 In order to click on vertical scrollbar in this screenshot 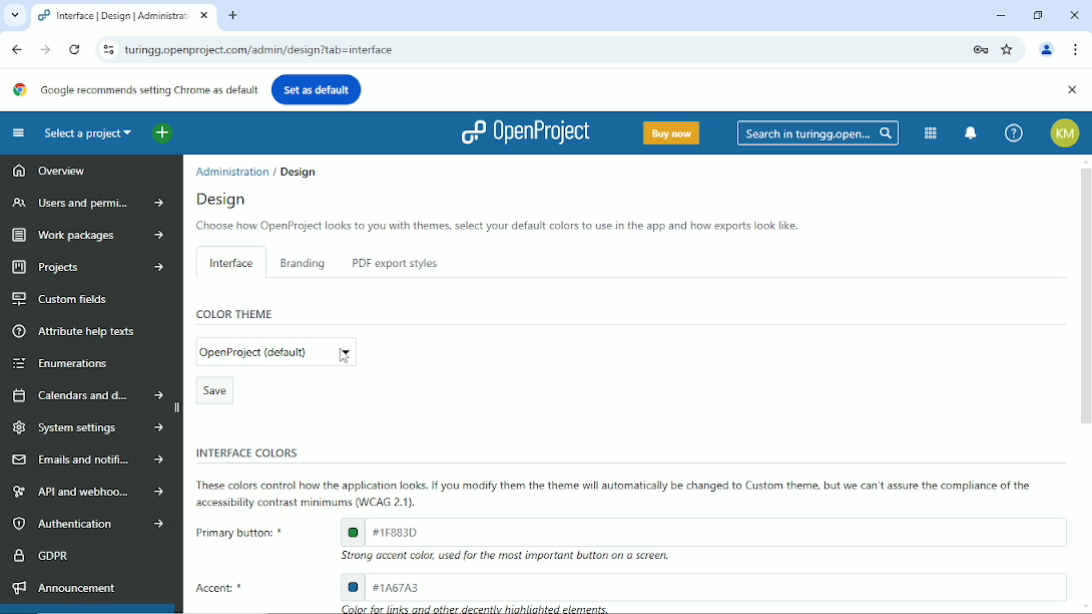, I will do `click(1085, 296)`.